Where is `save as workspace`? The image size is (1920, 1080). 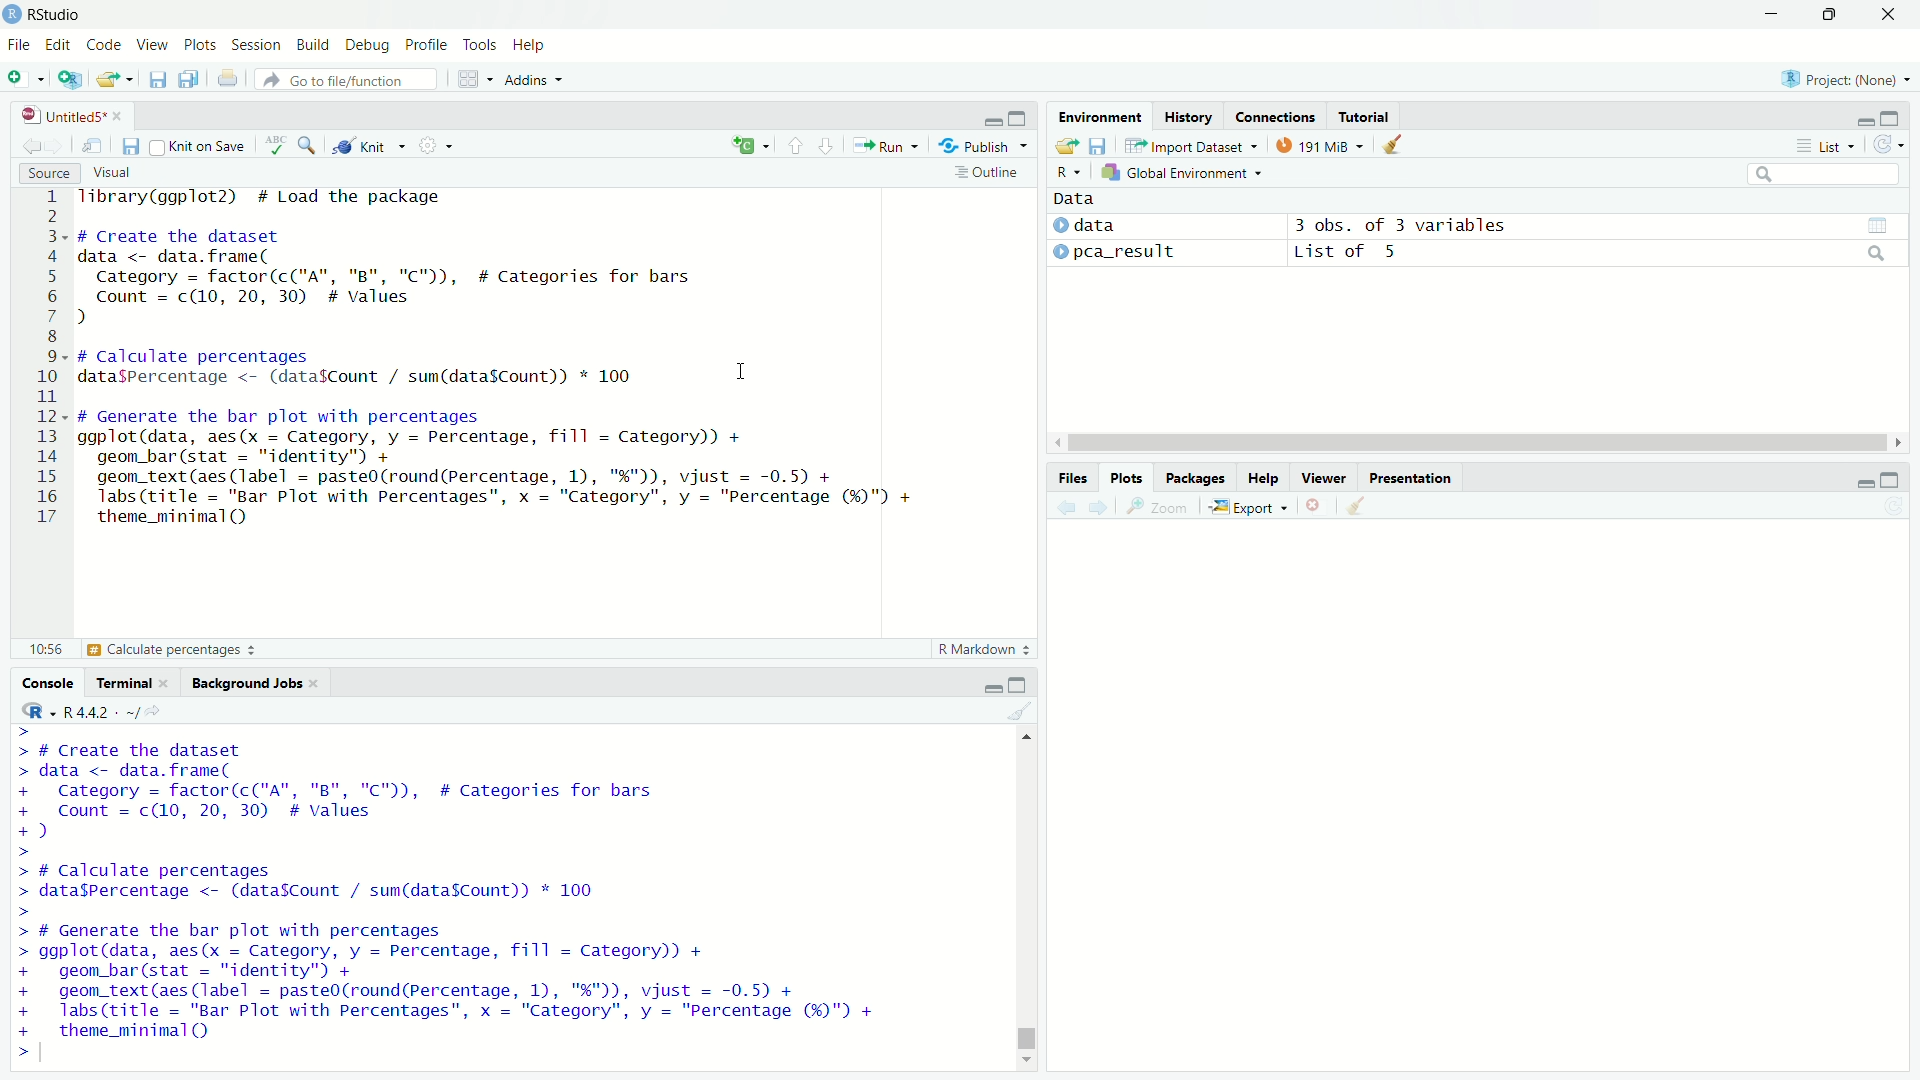
save as workspace is located at coordinates (1102, 145).